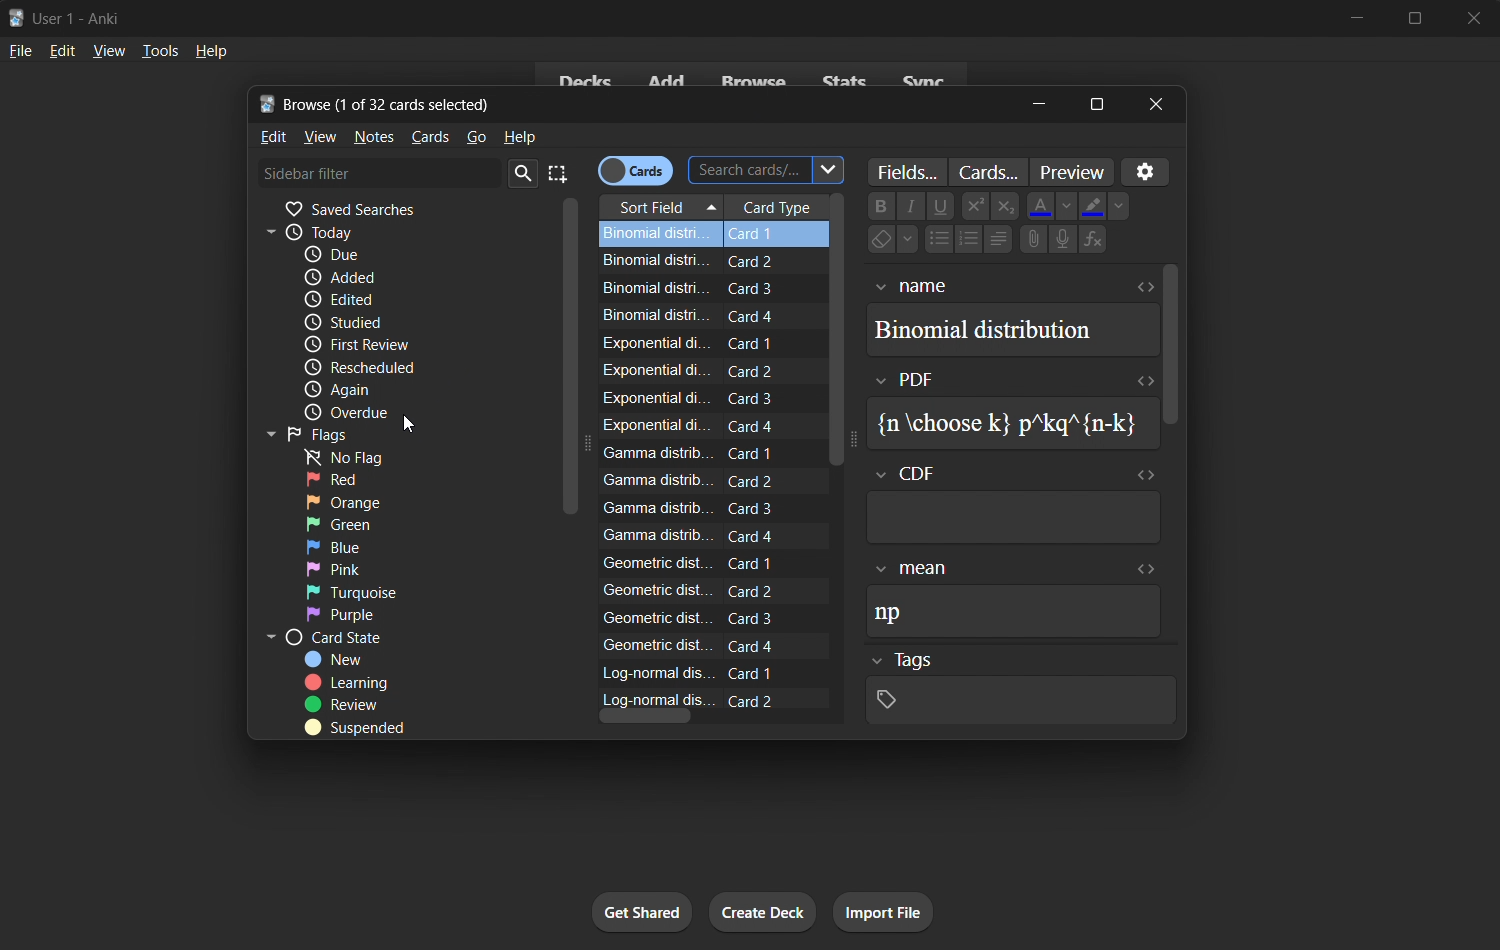 This screenshot has height=950, width=1500. What do you see at coordinates (765, 915) in the screenshot?
I see `create deck` at bounding box center [765, 915].